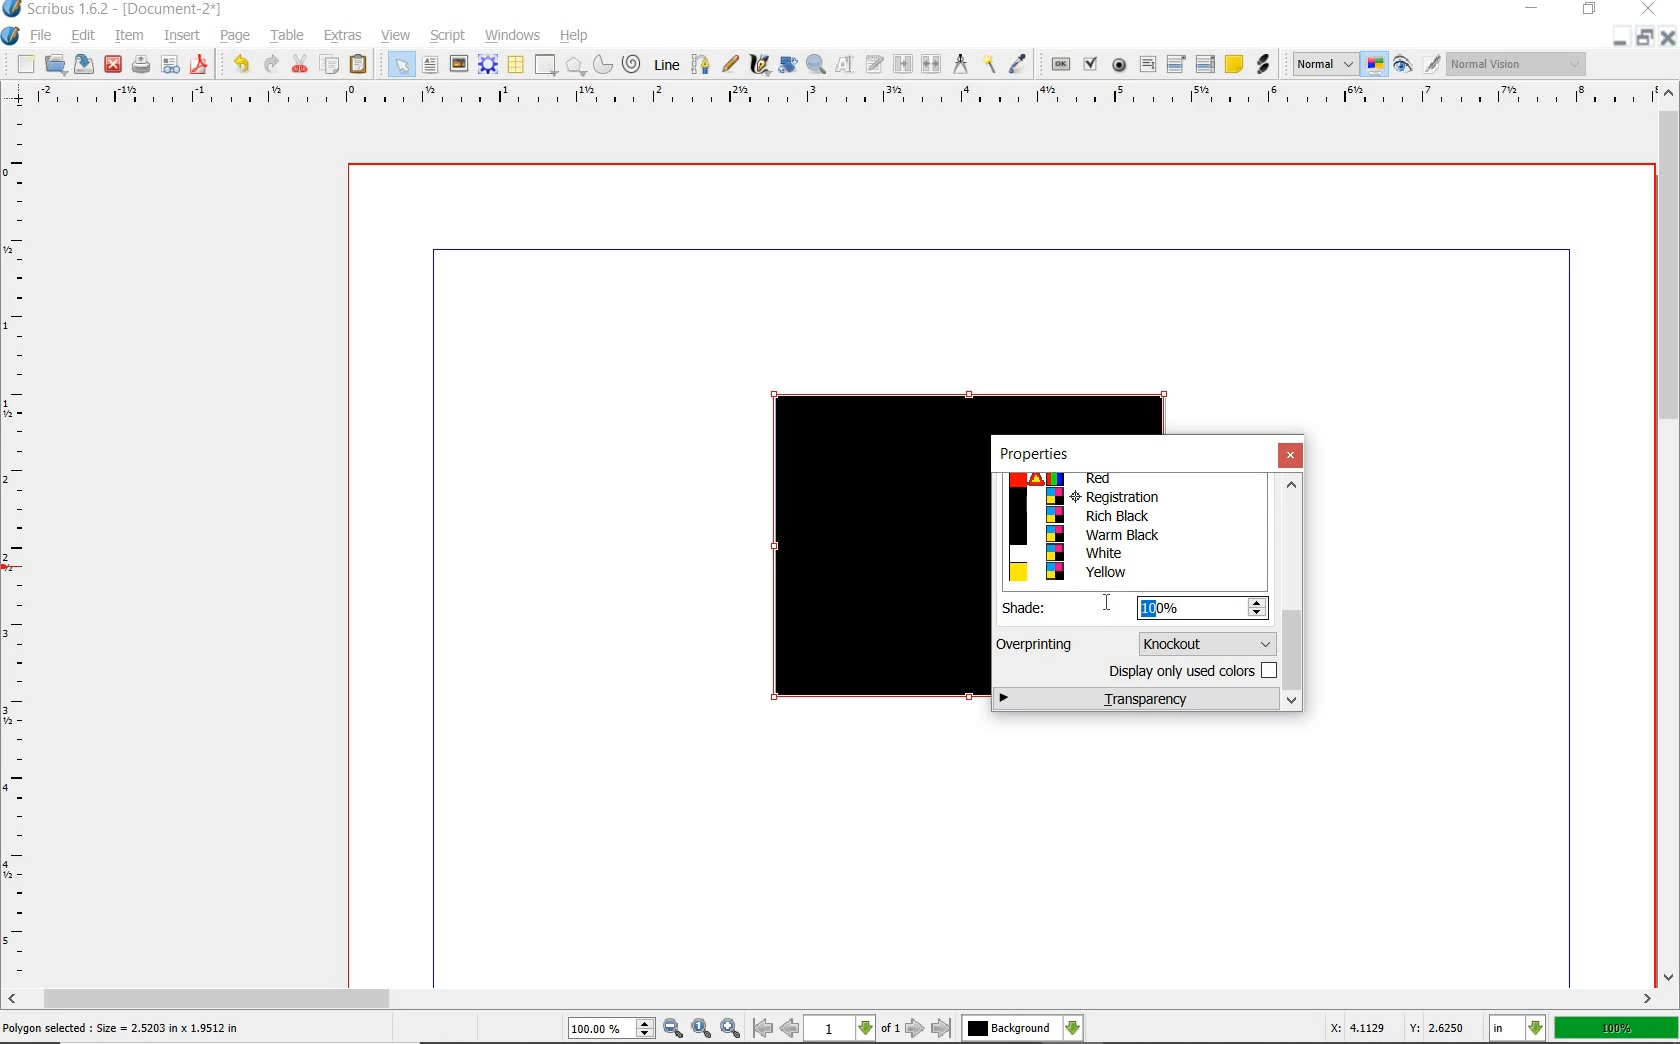  What do you see at coordinates (270, 65) in the screenshot?
I see `redo` at bounding box center [270, 65].